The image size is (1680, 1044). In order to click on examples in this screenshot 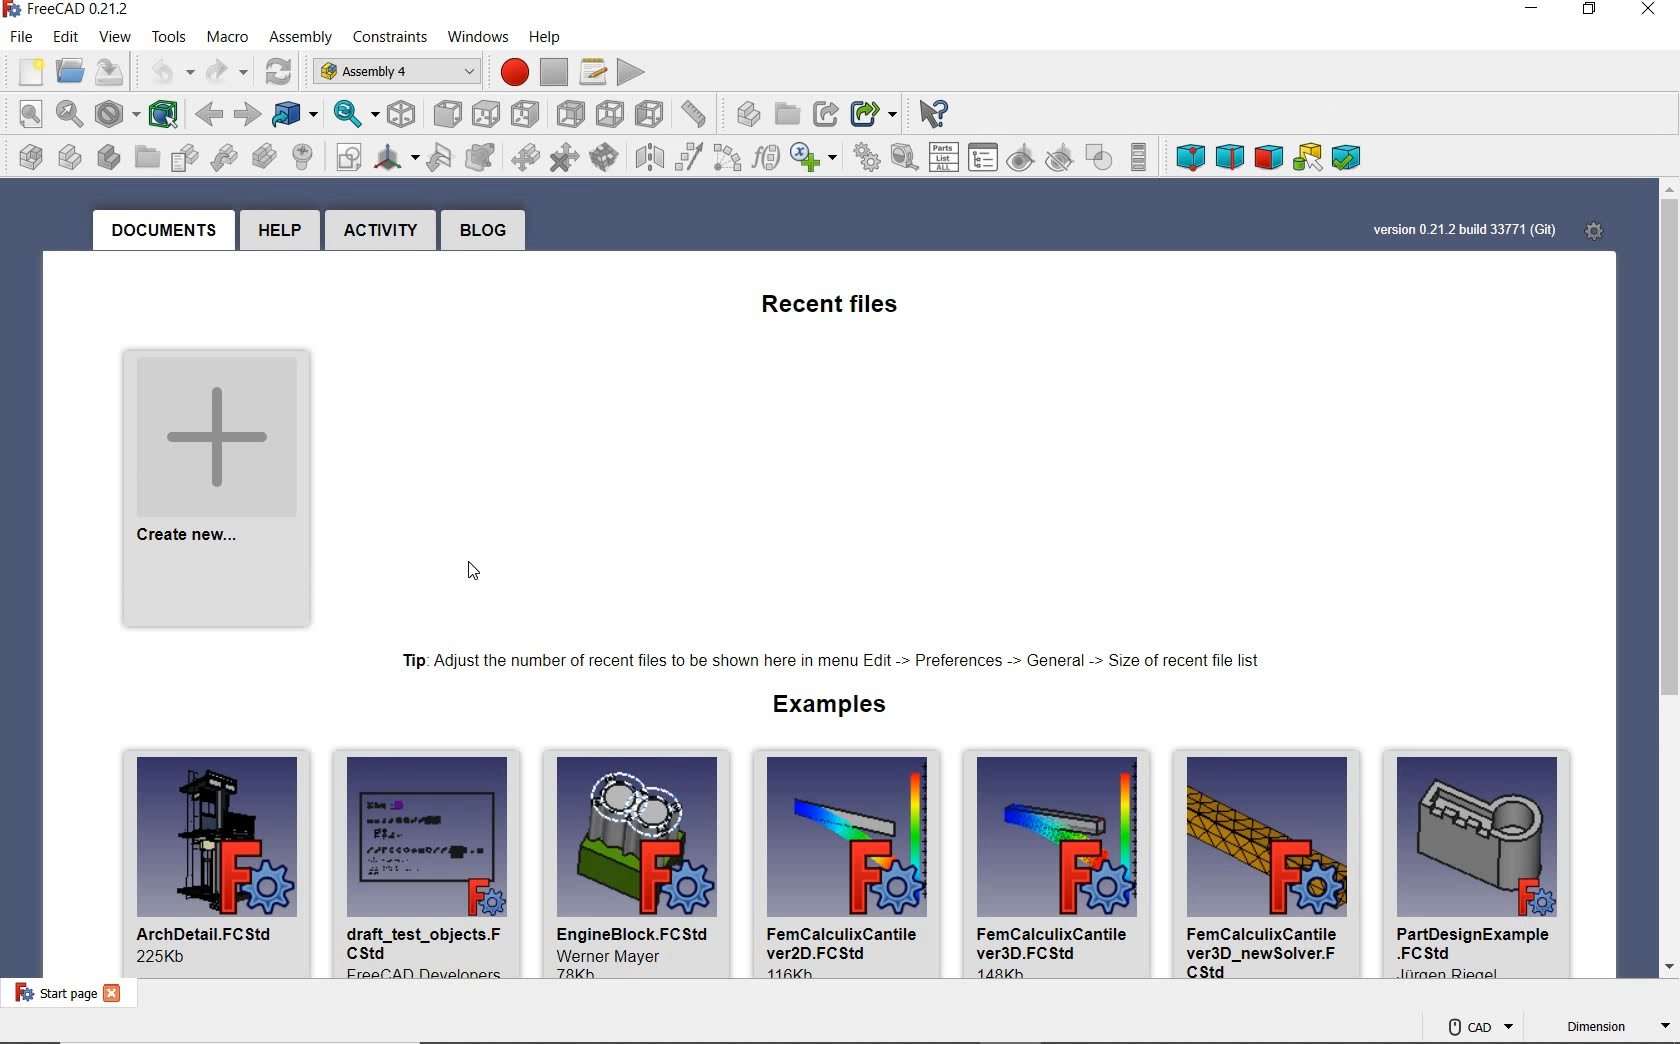, I will do `click(827, 703)`.